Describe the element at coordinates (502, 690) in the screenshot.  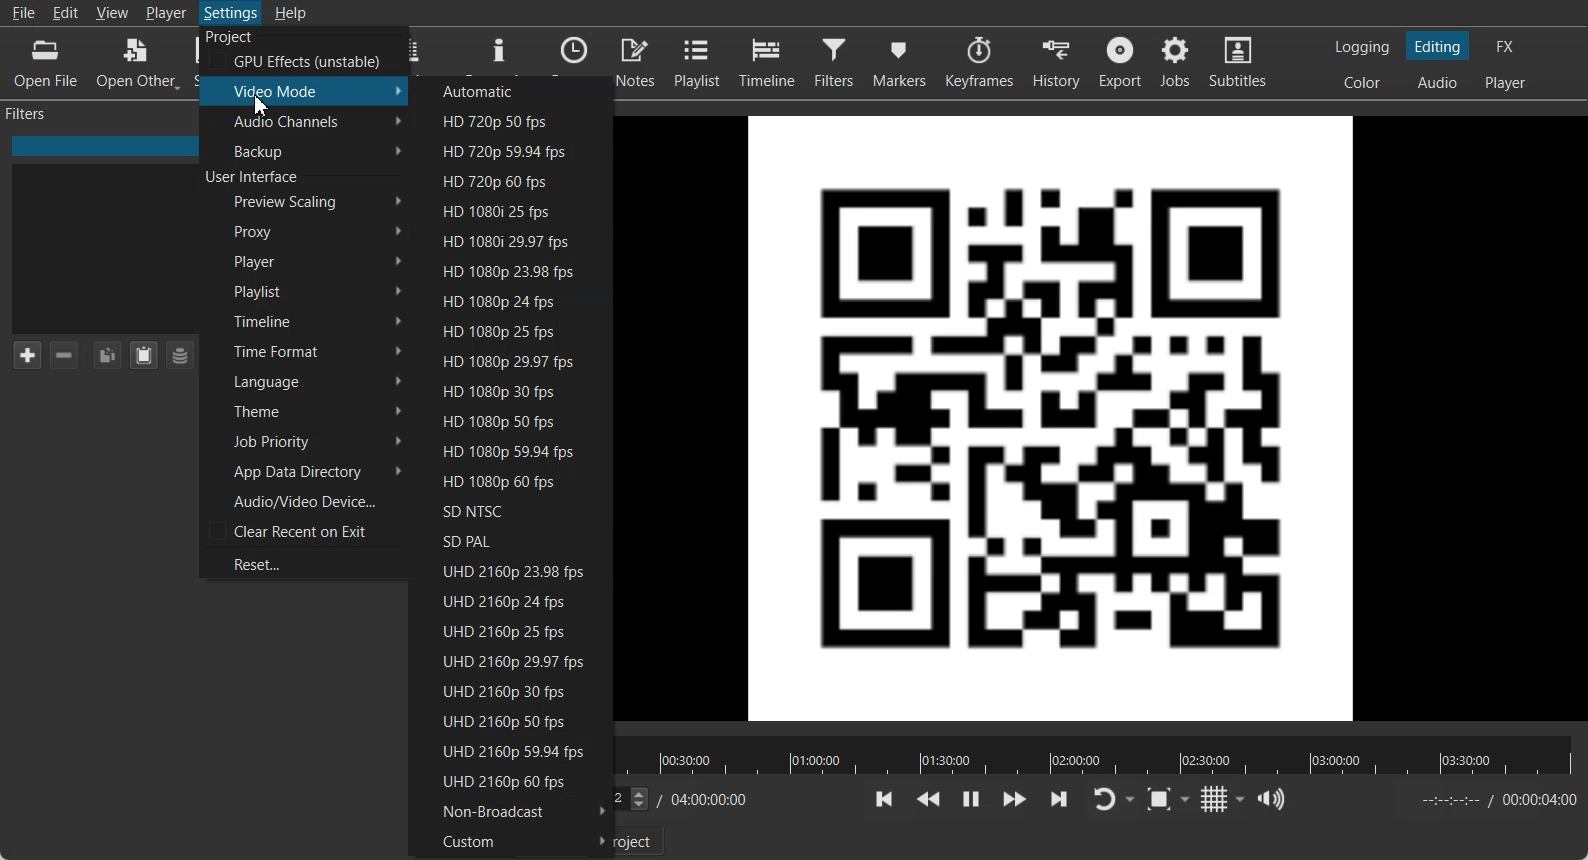
I see `UHD 2160p 30 fps` at that location.